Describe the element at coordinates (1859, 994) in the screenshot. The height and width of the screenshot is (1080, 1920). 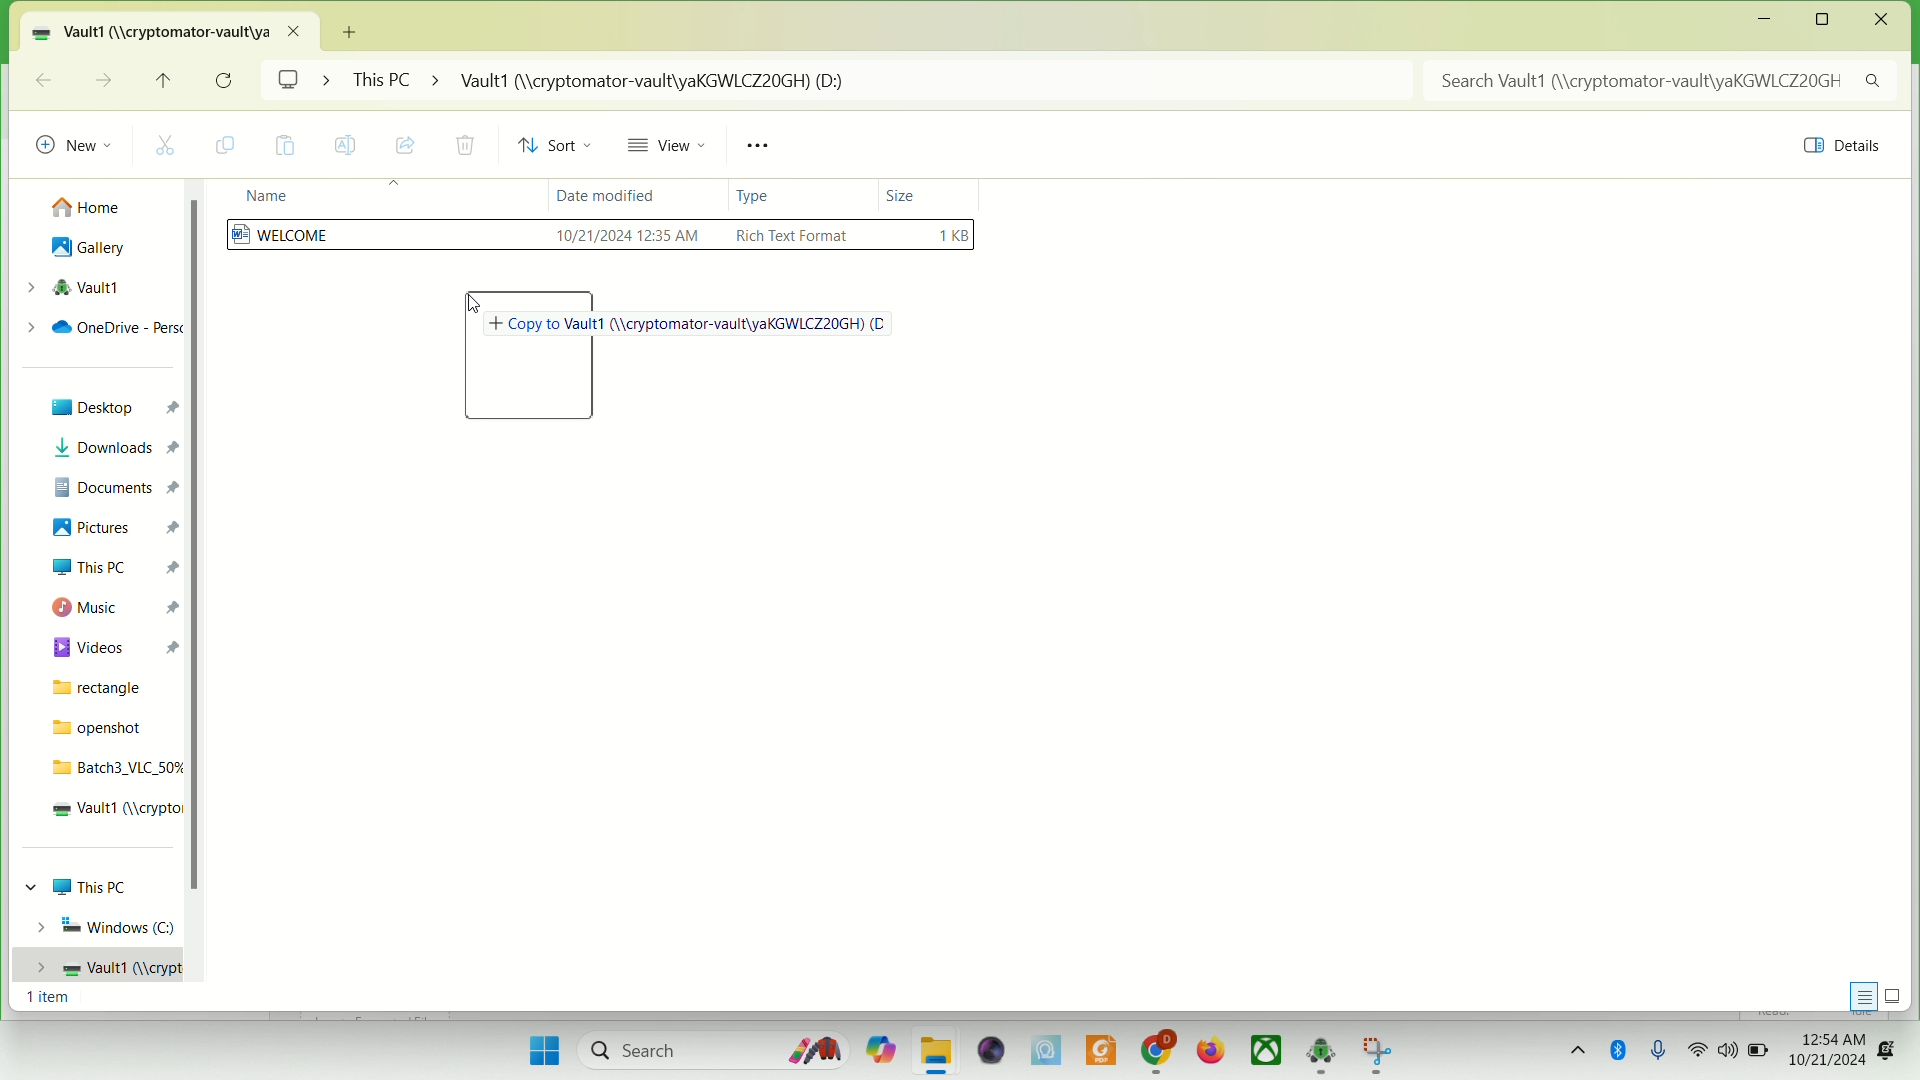
I see `display information` at that location.